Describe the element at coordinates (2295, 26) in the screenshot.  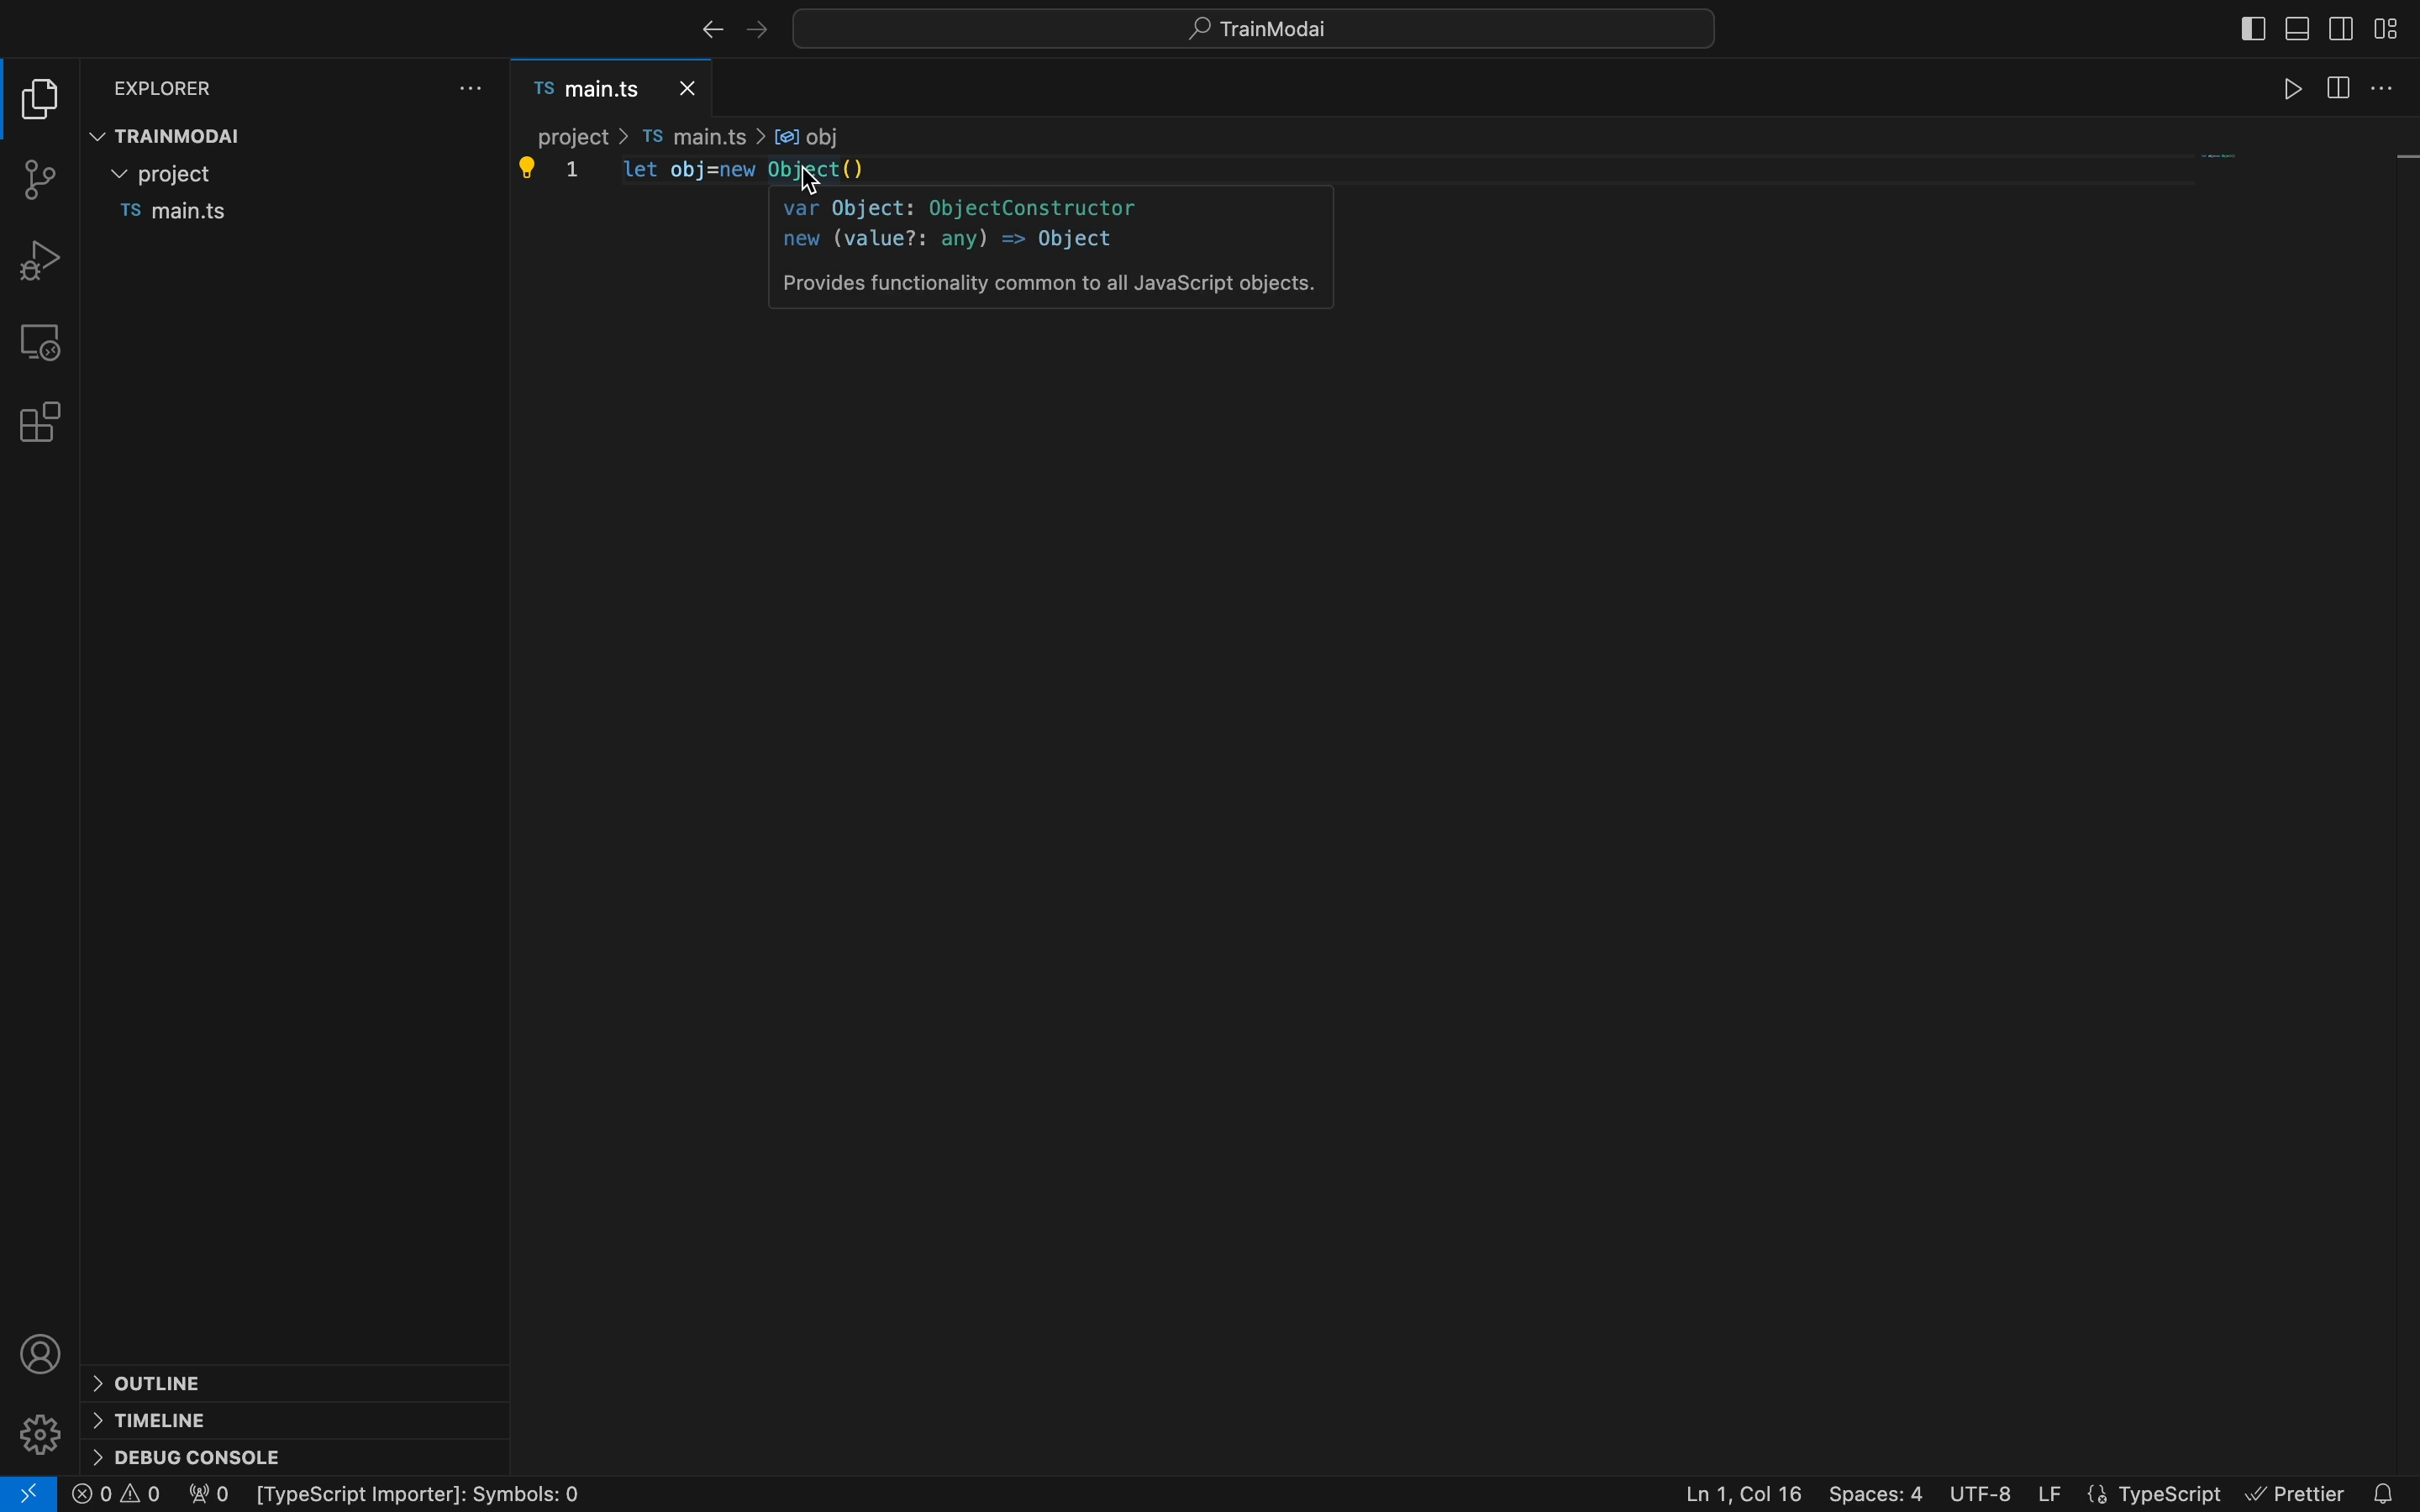
I see `toggle primary bar` at that location.